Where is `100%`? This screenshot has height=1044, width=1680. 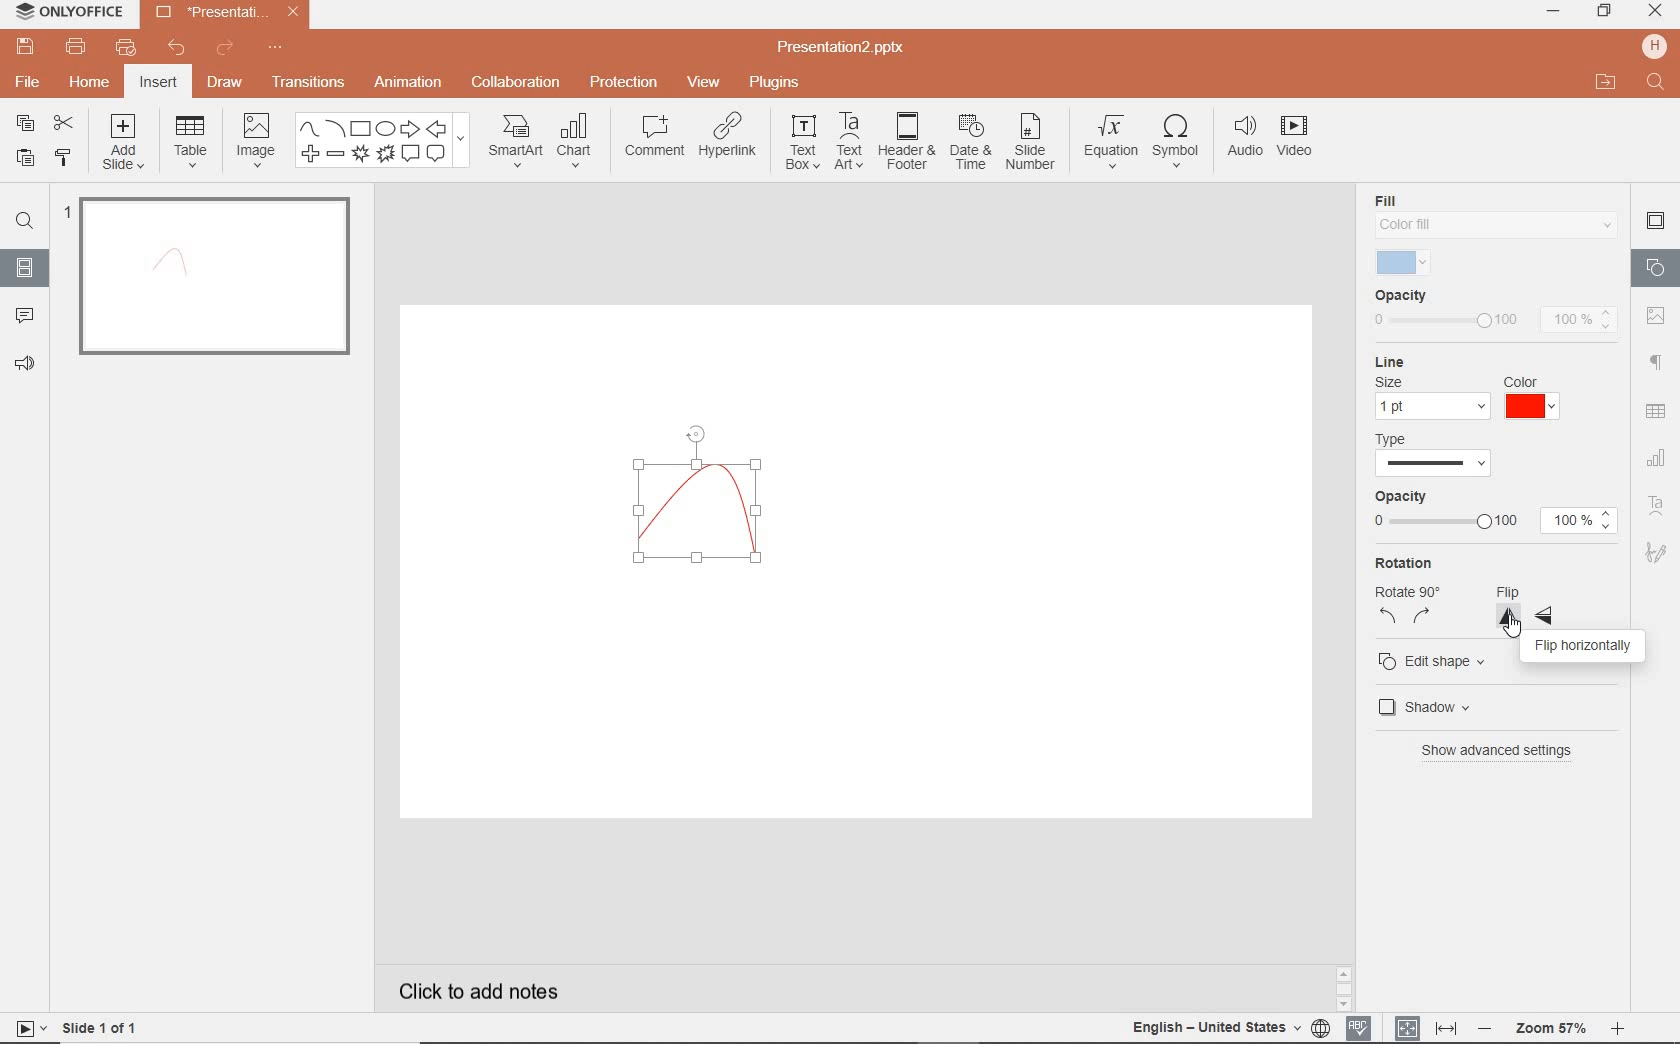
100% is located at coordinates (1576, 318).